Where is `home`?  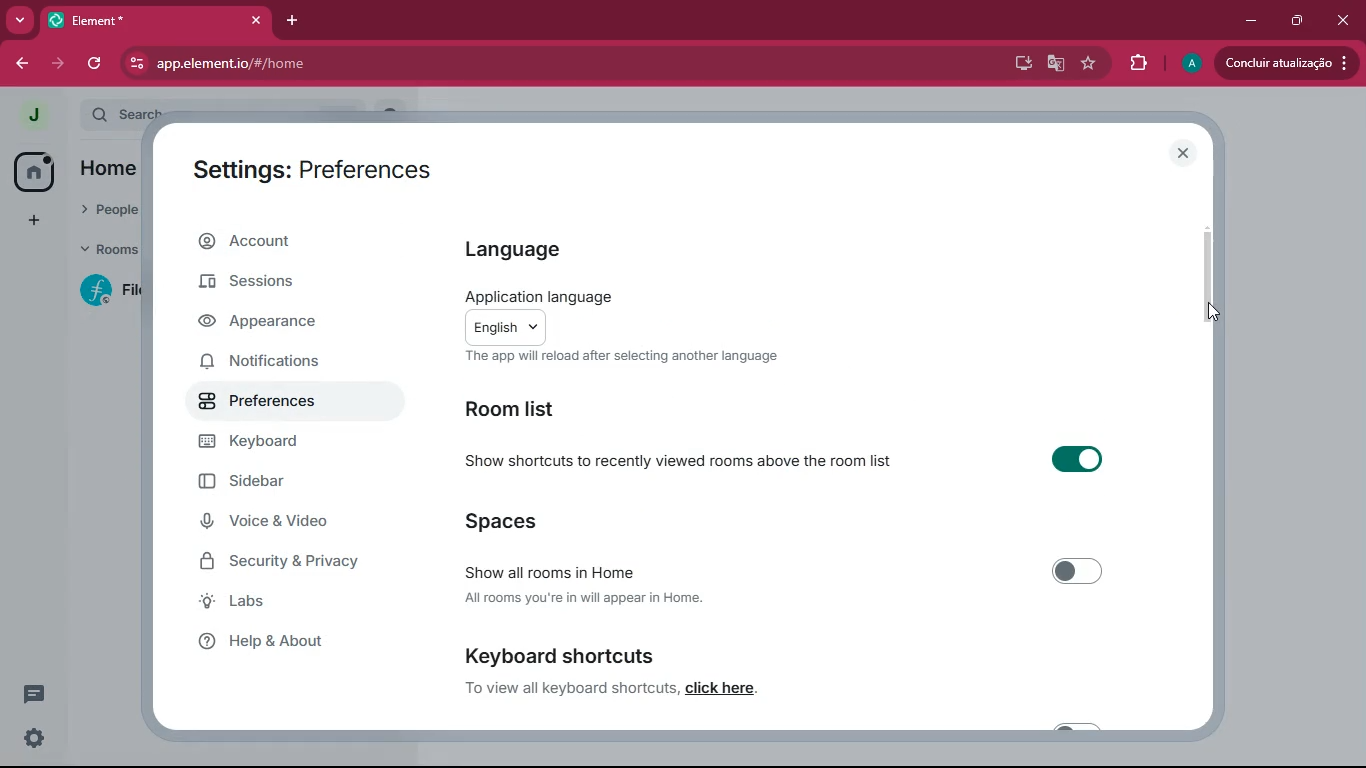 home is located at coordinates (114, 171).